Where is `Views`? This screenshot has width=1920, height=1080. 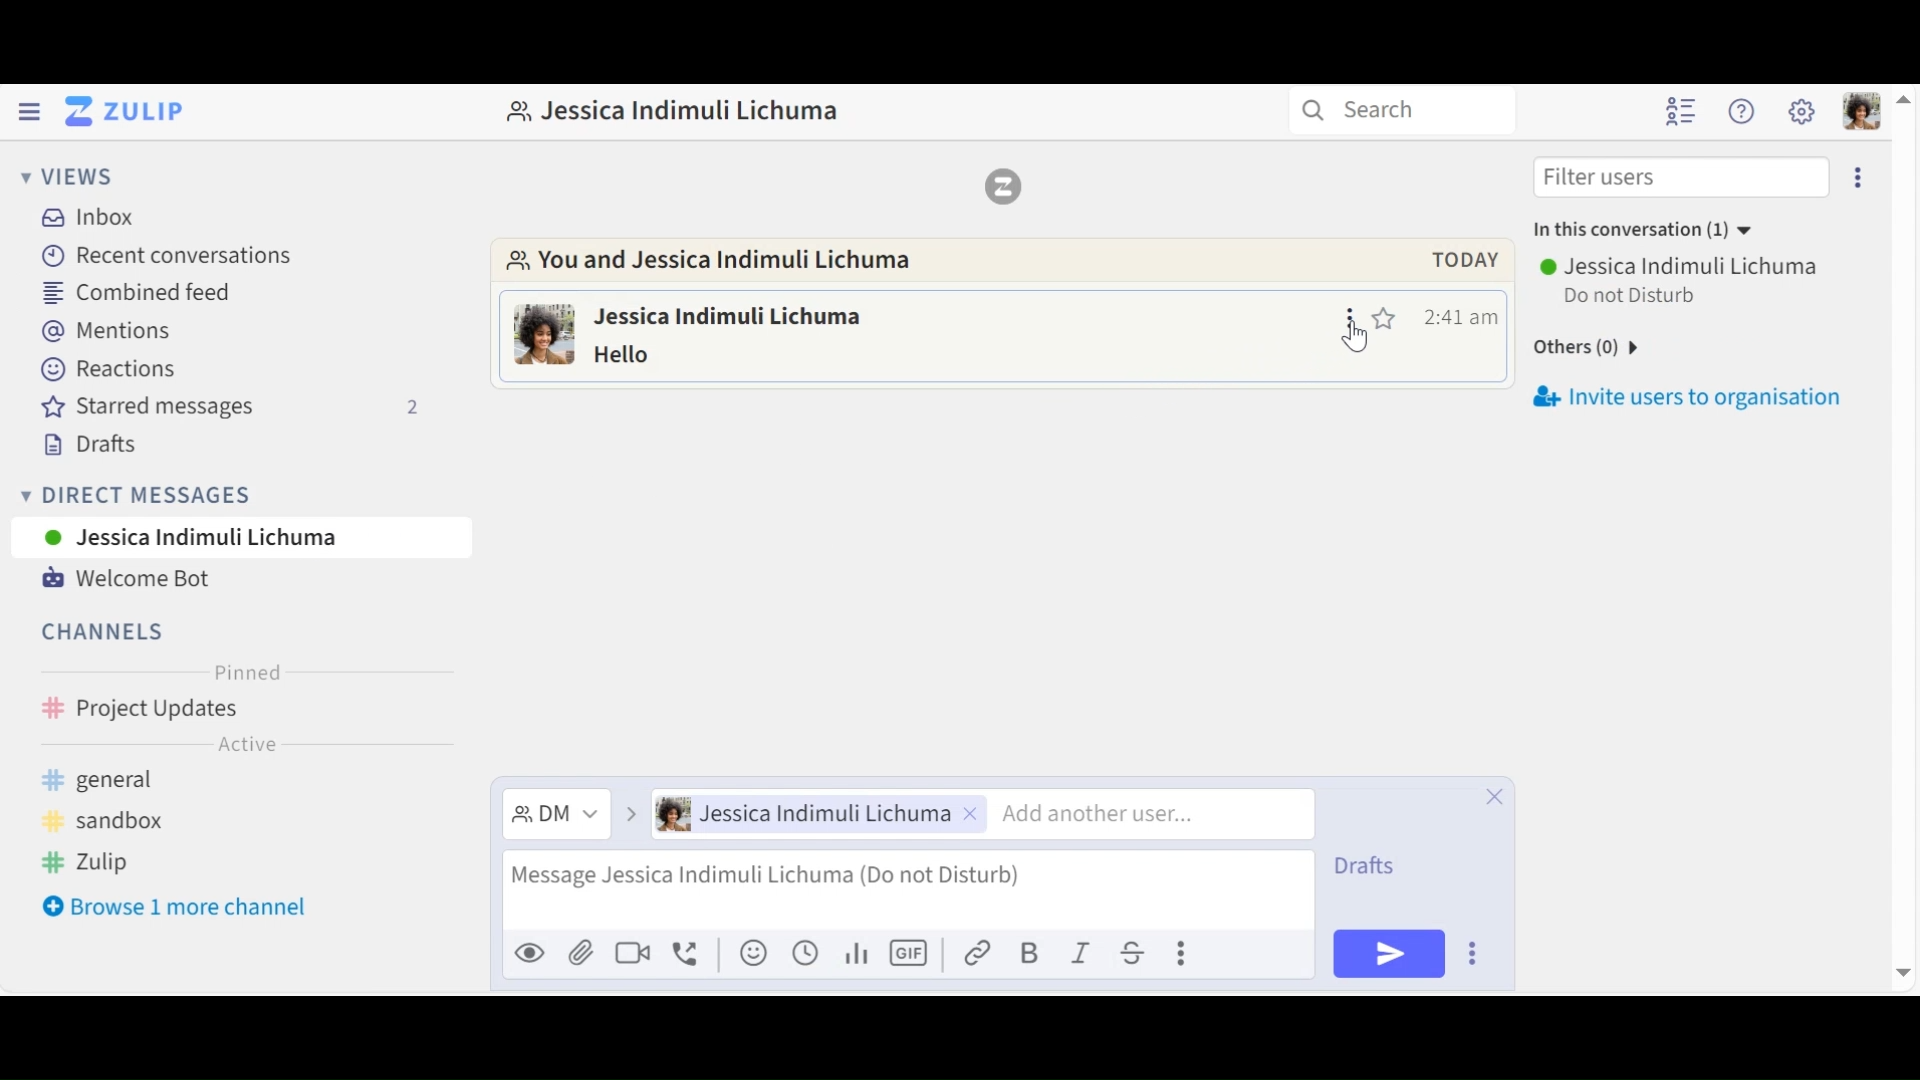 Views is located at coordinates (62, 174).